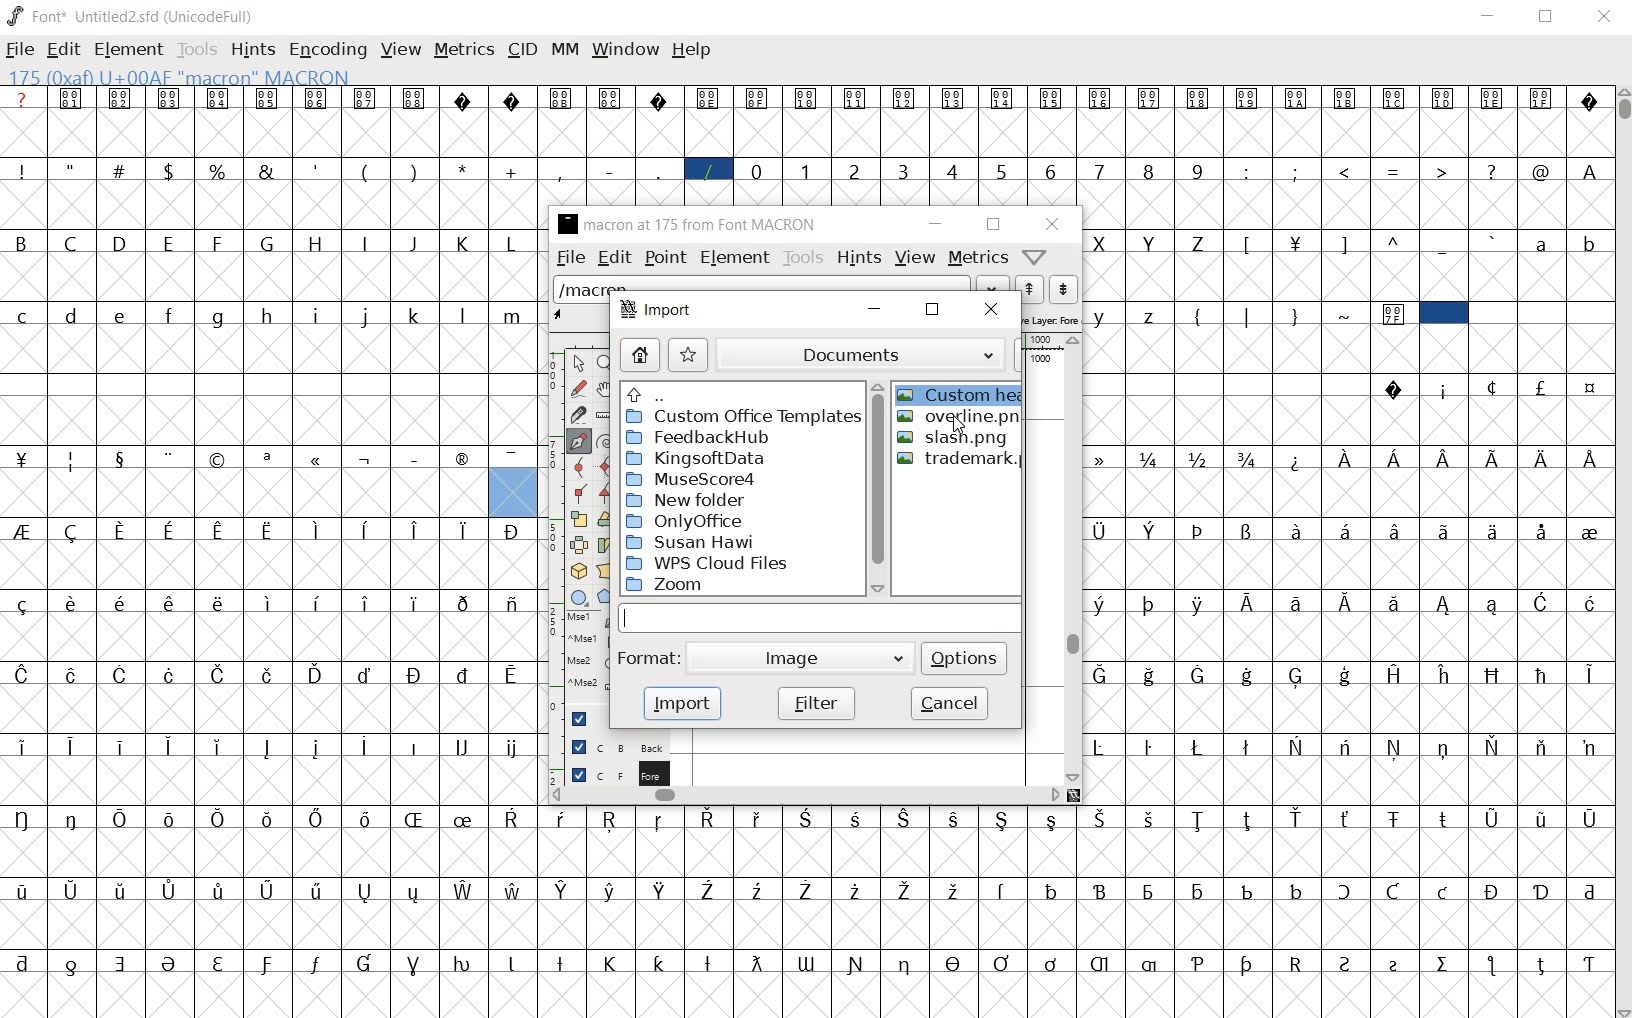 Image resolution: width=1632 pixels, height=1018 pixels. Describe the element at coordinates (1297, 458) in the screenshot. I see `Symbol` at that location.